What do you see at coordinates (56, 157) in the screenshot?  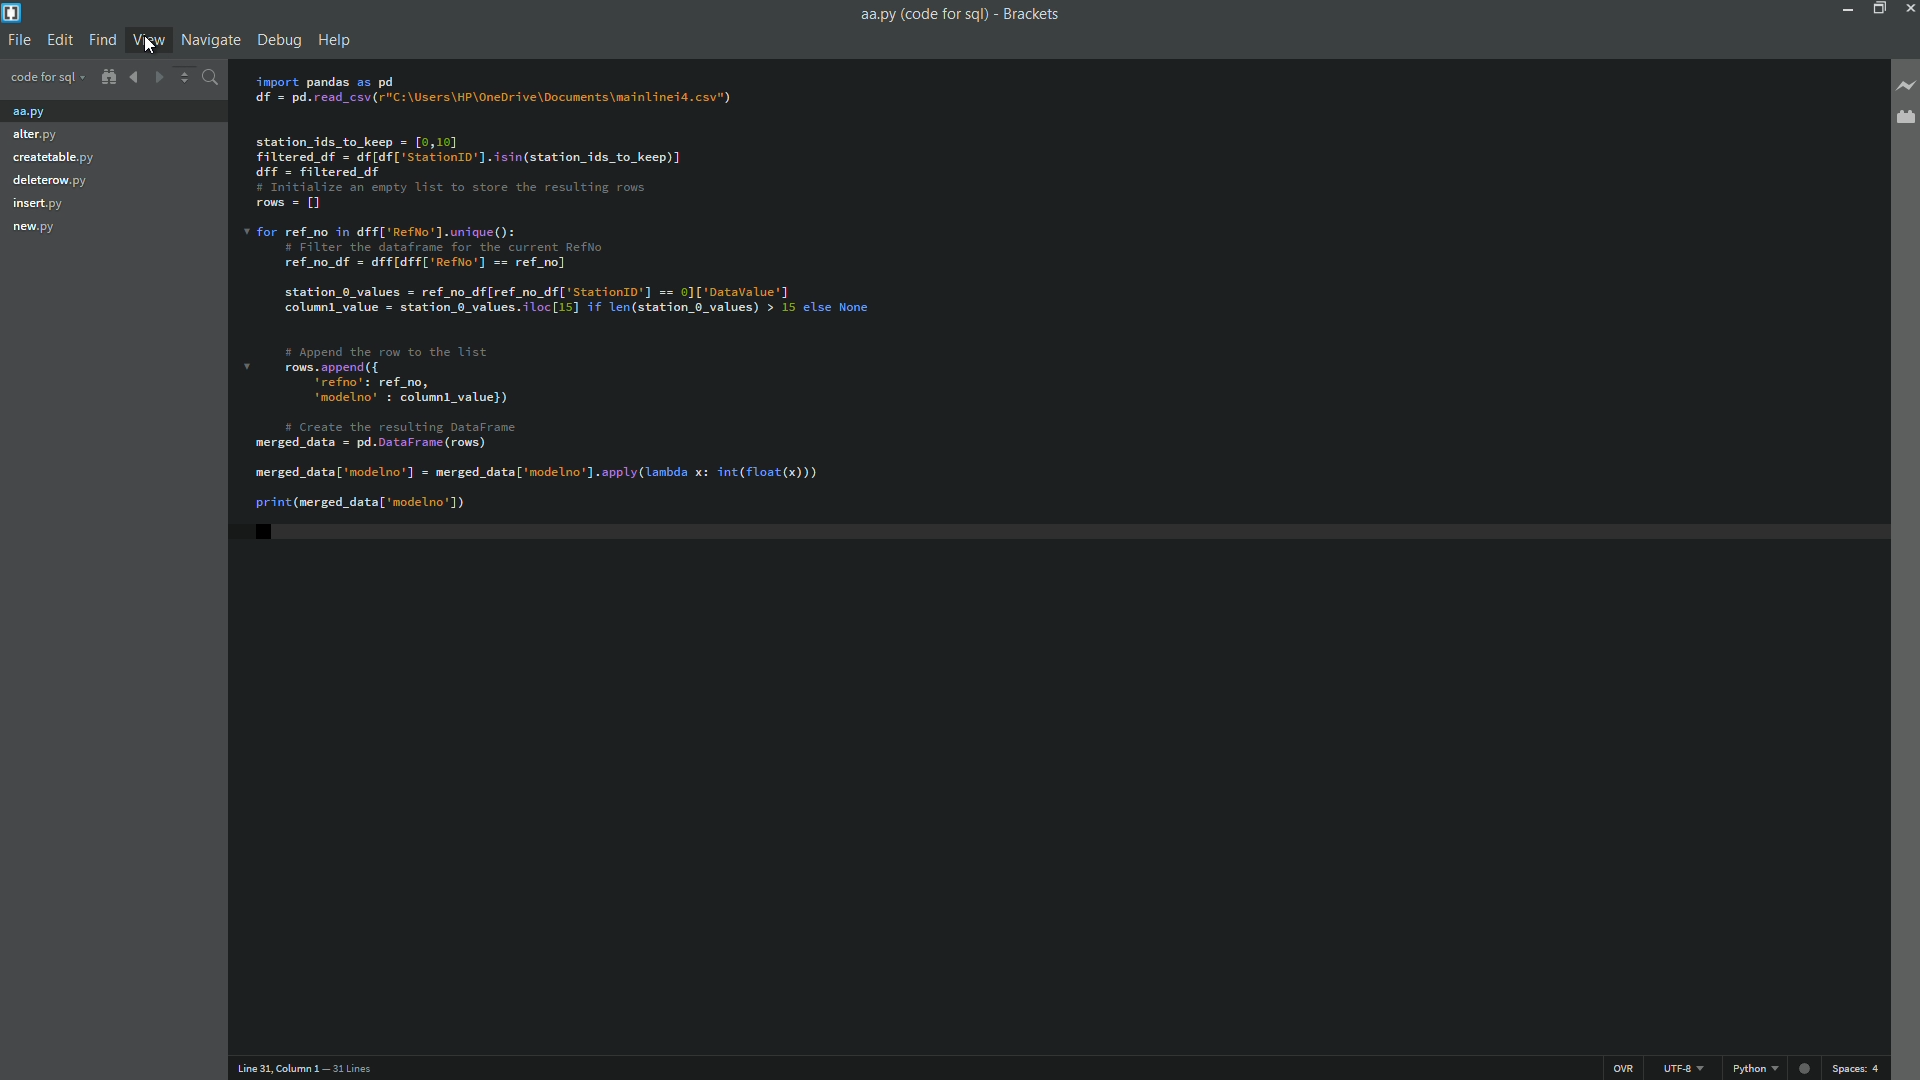 I see `Createable.py` at bounding box center [56, 157].